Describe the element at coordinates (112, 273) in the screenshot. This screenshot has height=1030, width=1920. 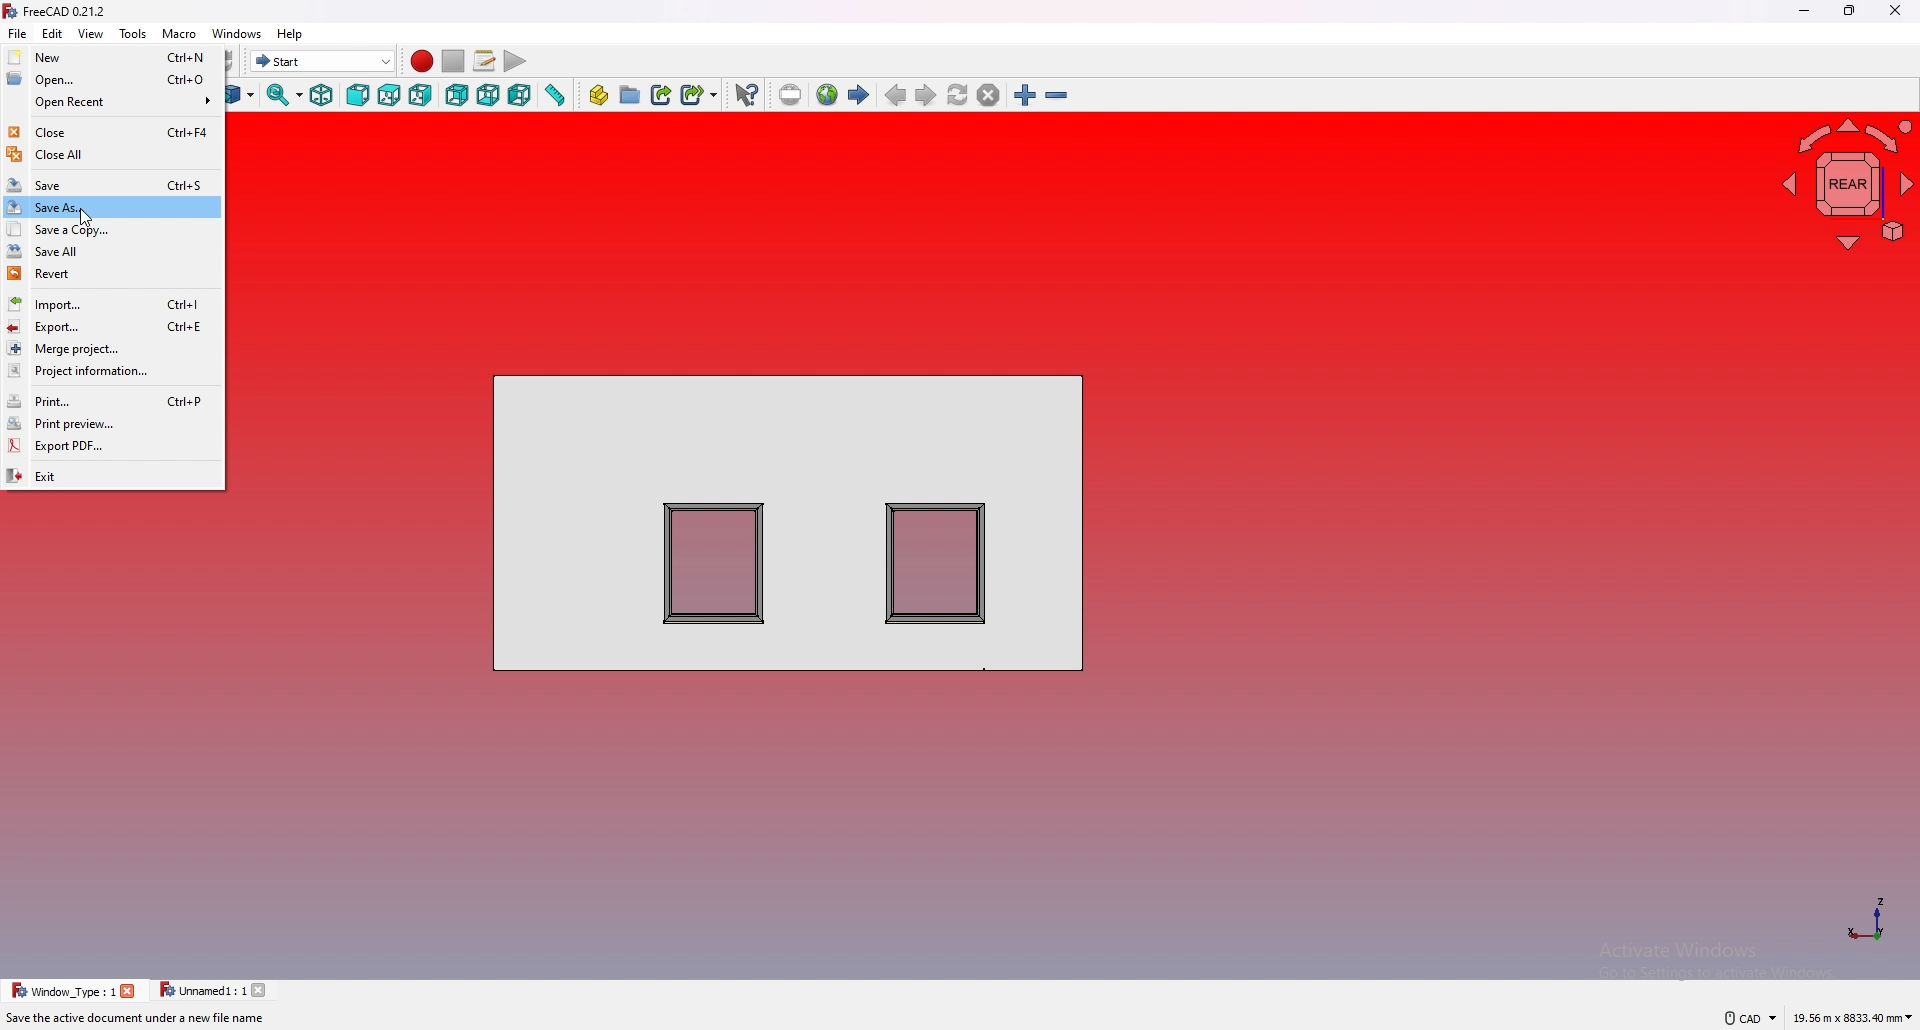
I see `revert` at that location.